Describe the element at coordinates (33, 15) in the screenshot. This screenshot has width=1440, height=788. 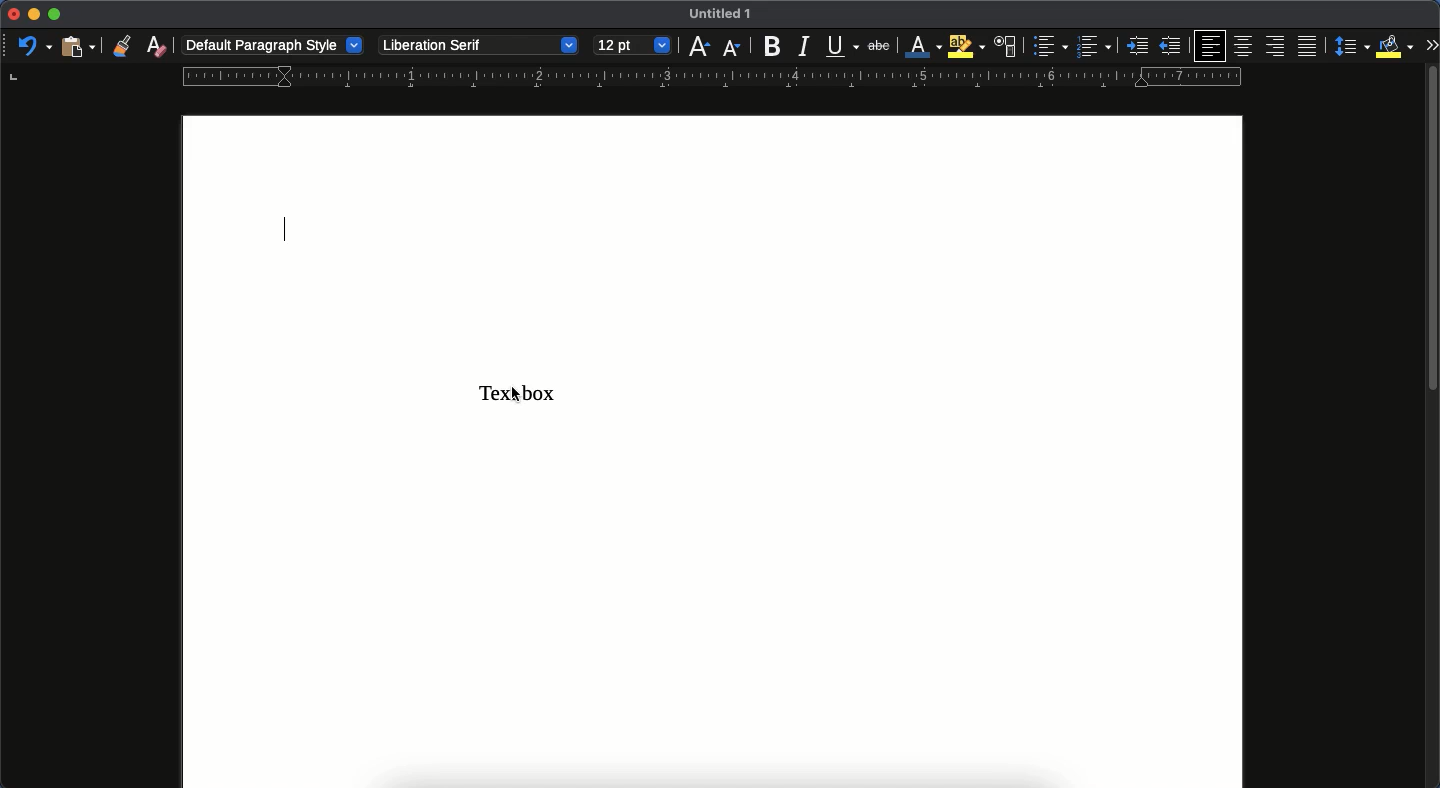
I see `minimize` at that location.